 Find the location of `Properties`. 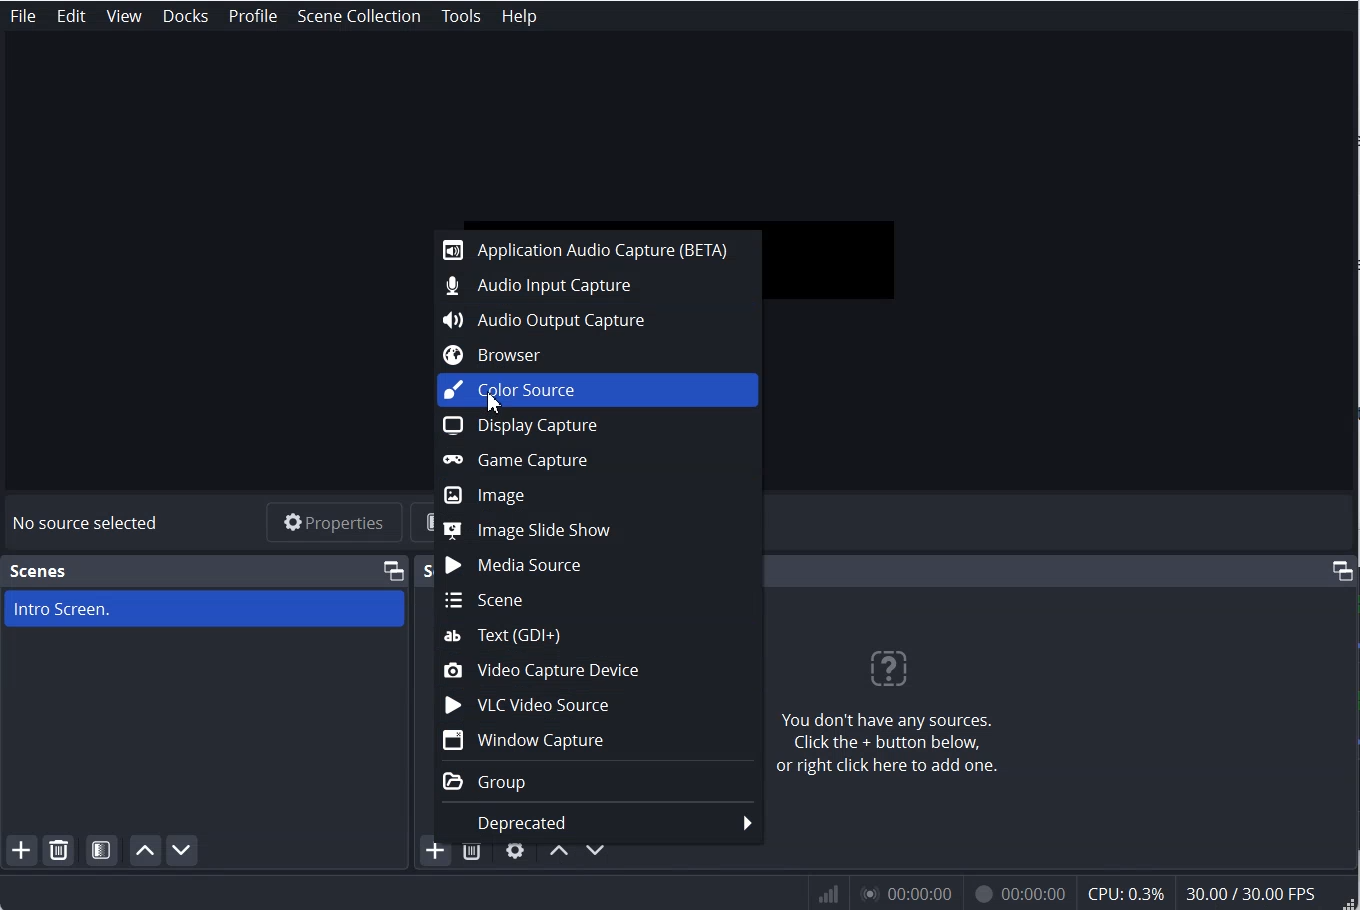

Properties is located at coordinates (333, 522).